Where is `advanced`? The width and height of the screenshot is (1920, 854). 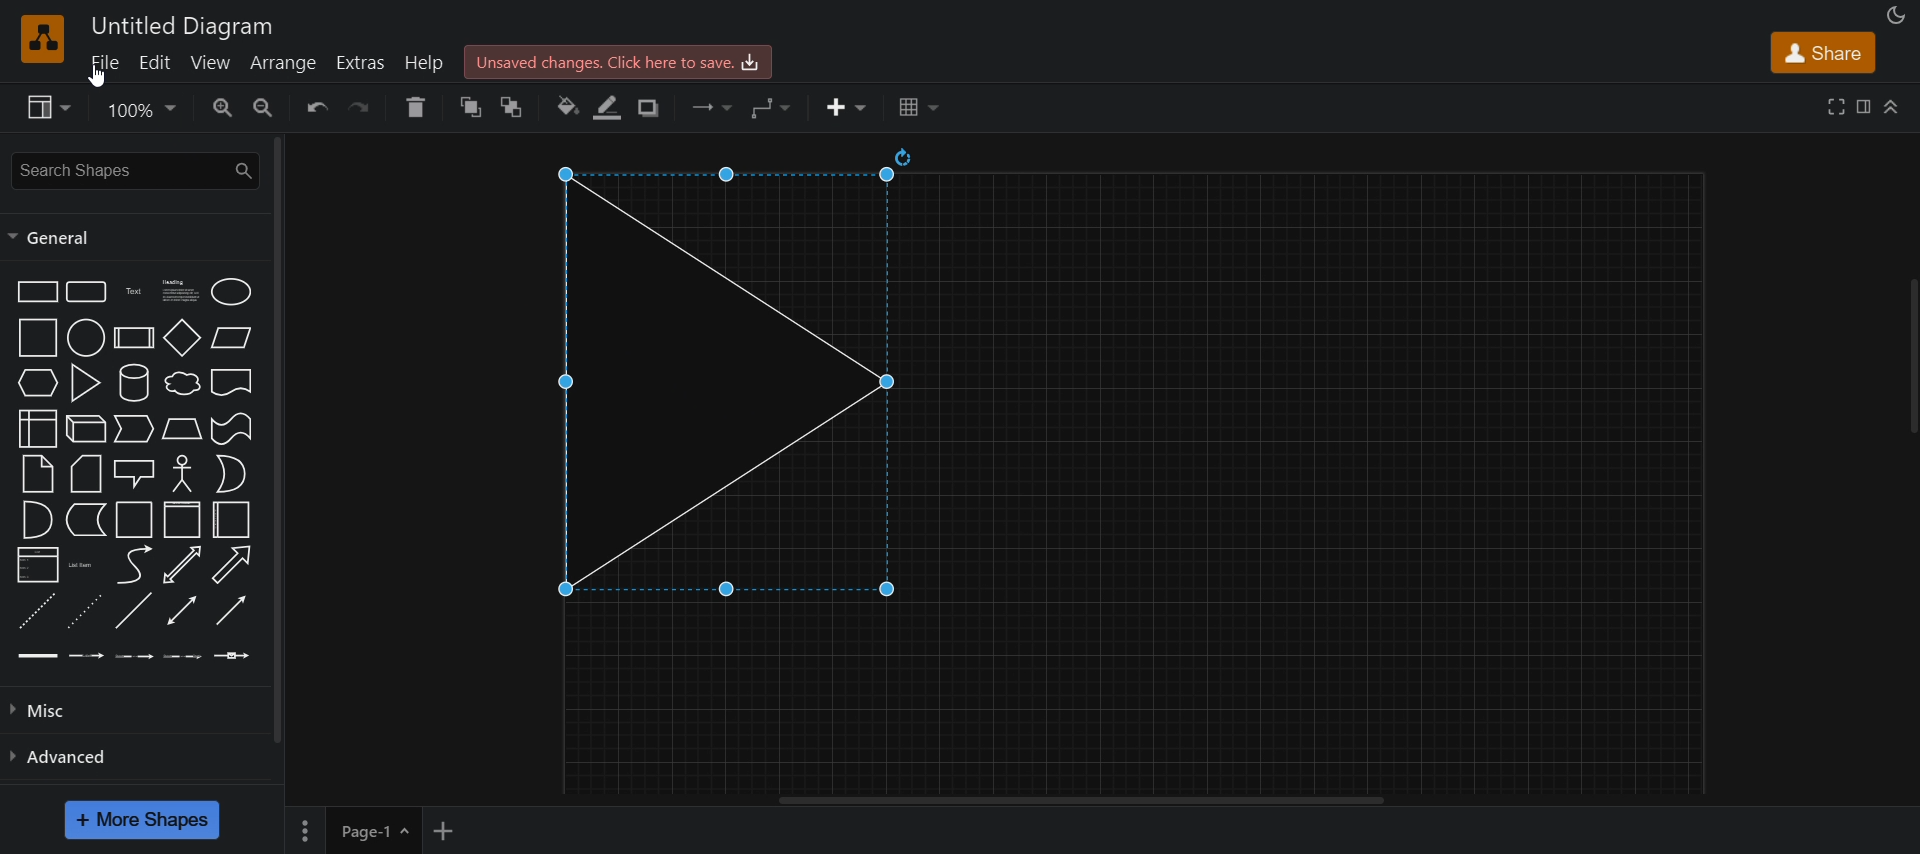 advanced is located at coordinates (128, 755).